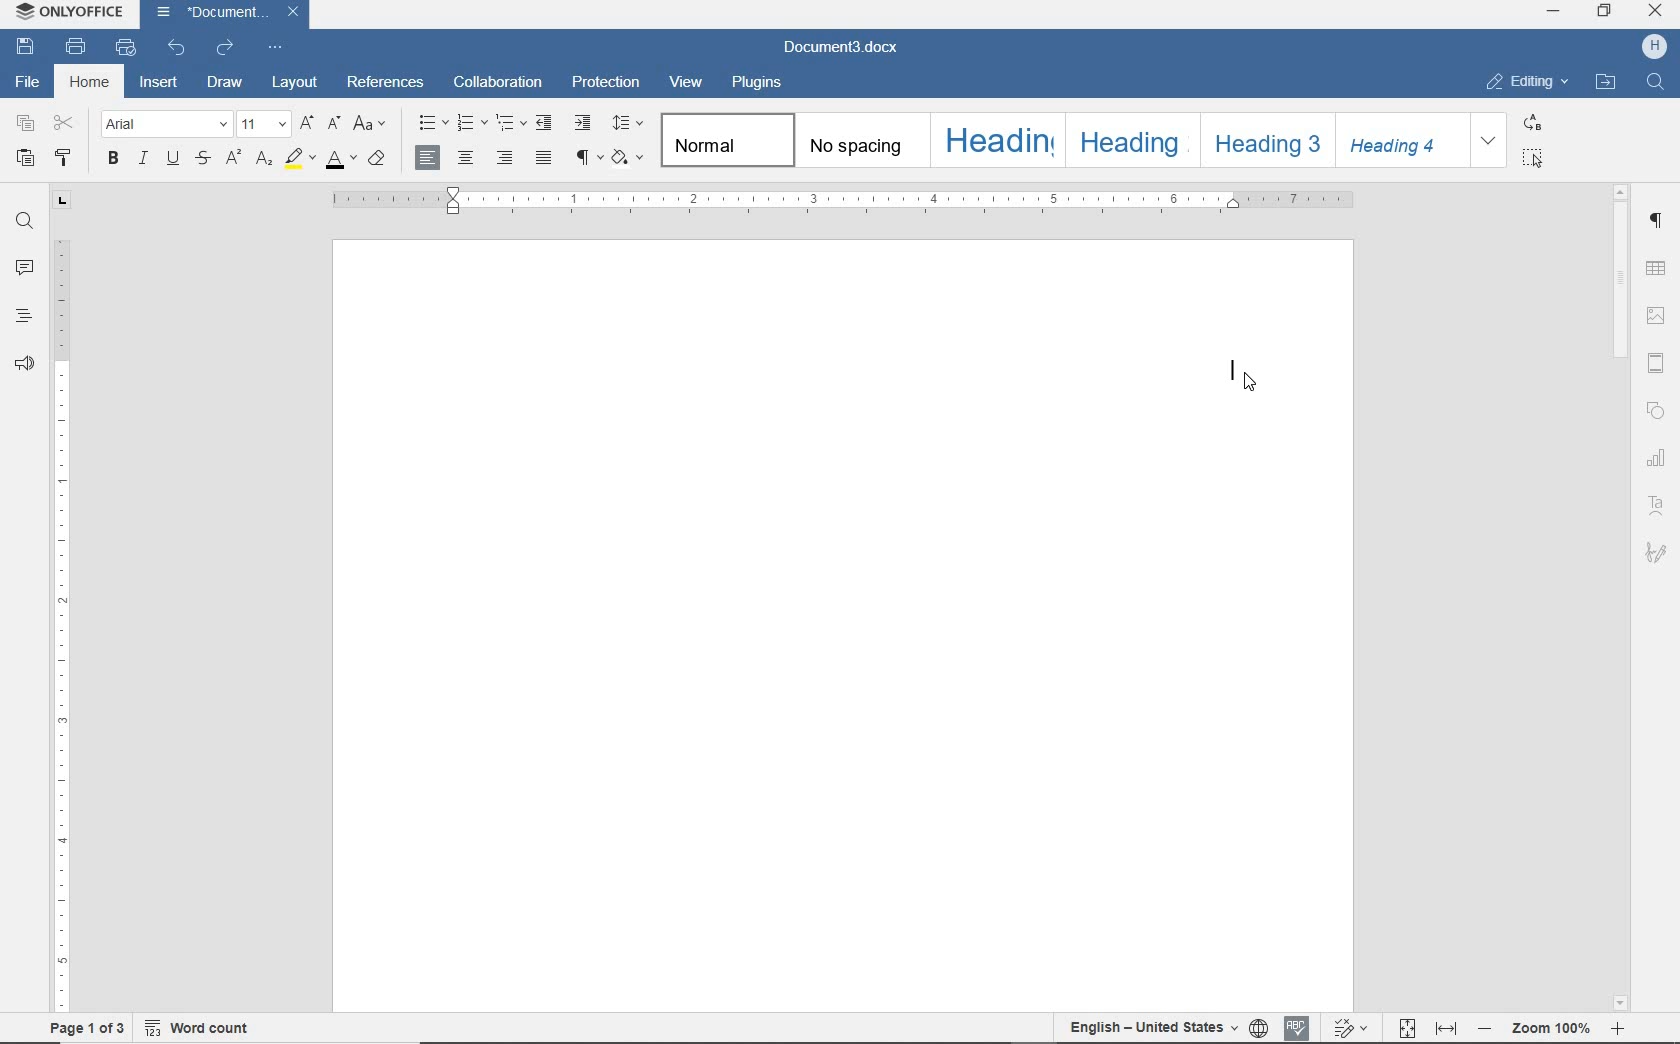 The width and height of the screenshot is (1680, 1044). I want to click on BULLETS, so click(432, 123).